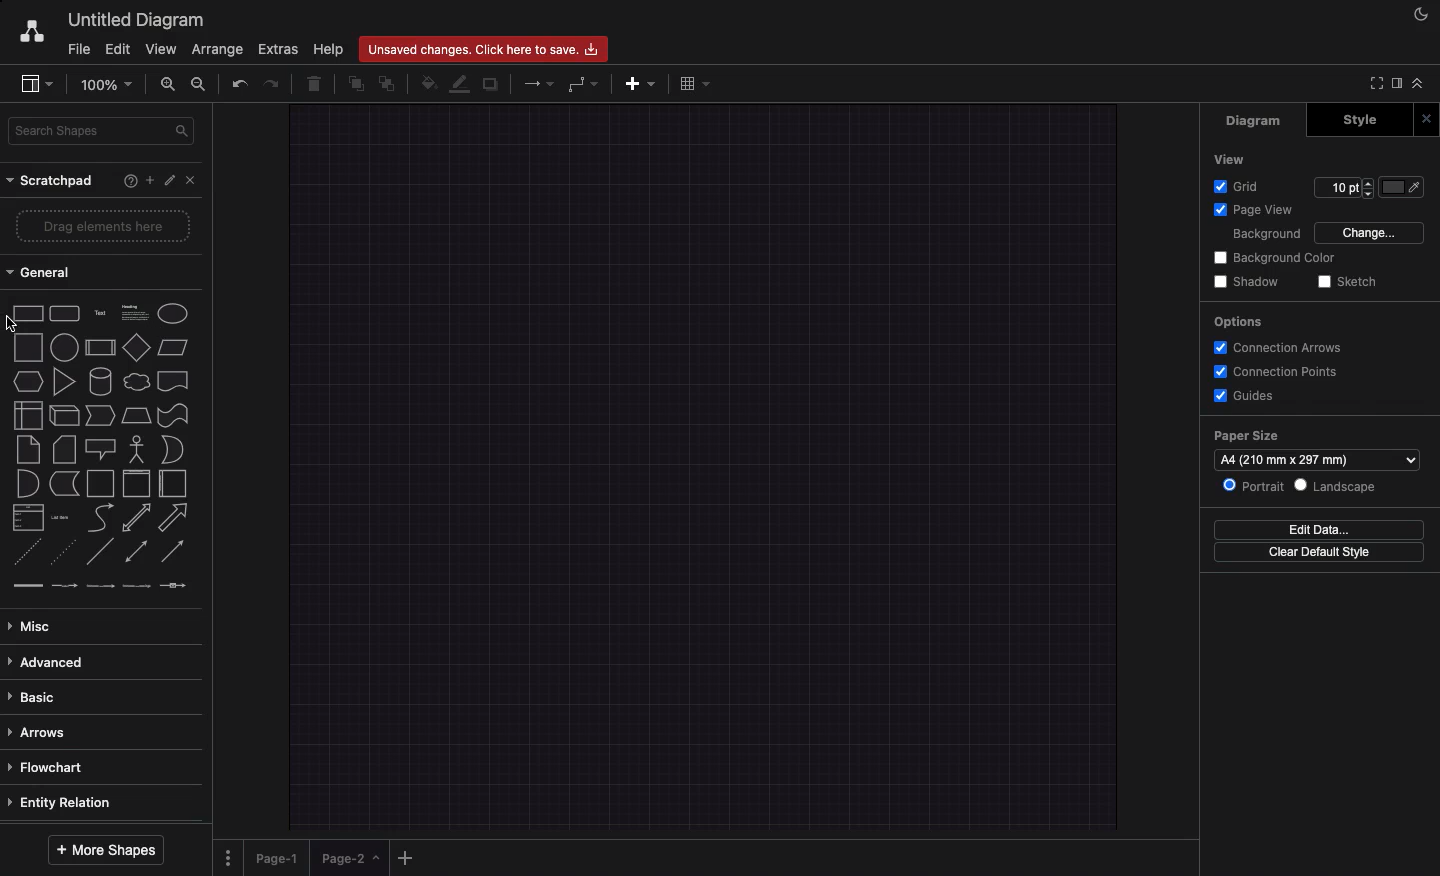 The width and height of the screenshot is (1440, 876). What do you see at coordinates (27, 484) in the screenshot?
I see `and` at bounding box center [27, 484].